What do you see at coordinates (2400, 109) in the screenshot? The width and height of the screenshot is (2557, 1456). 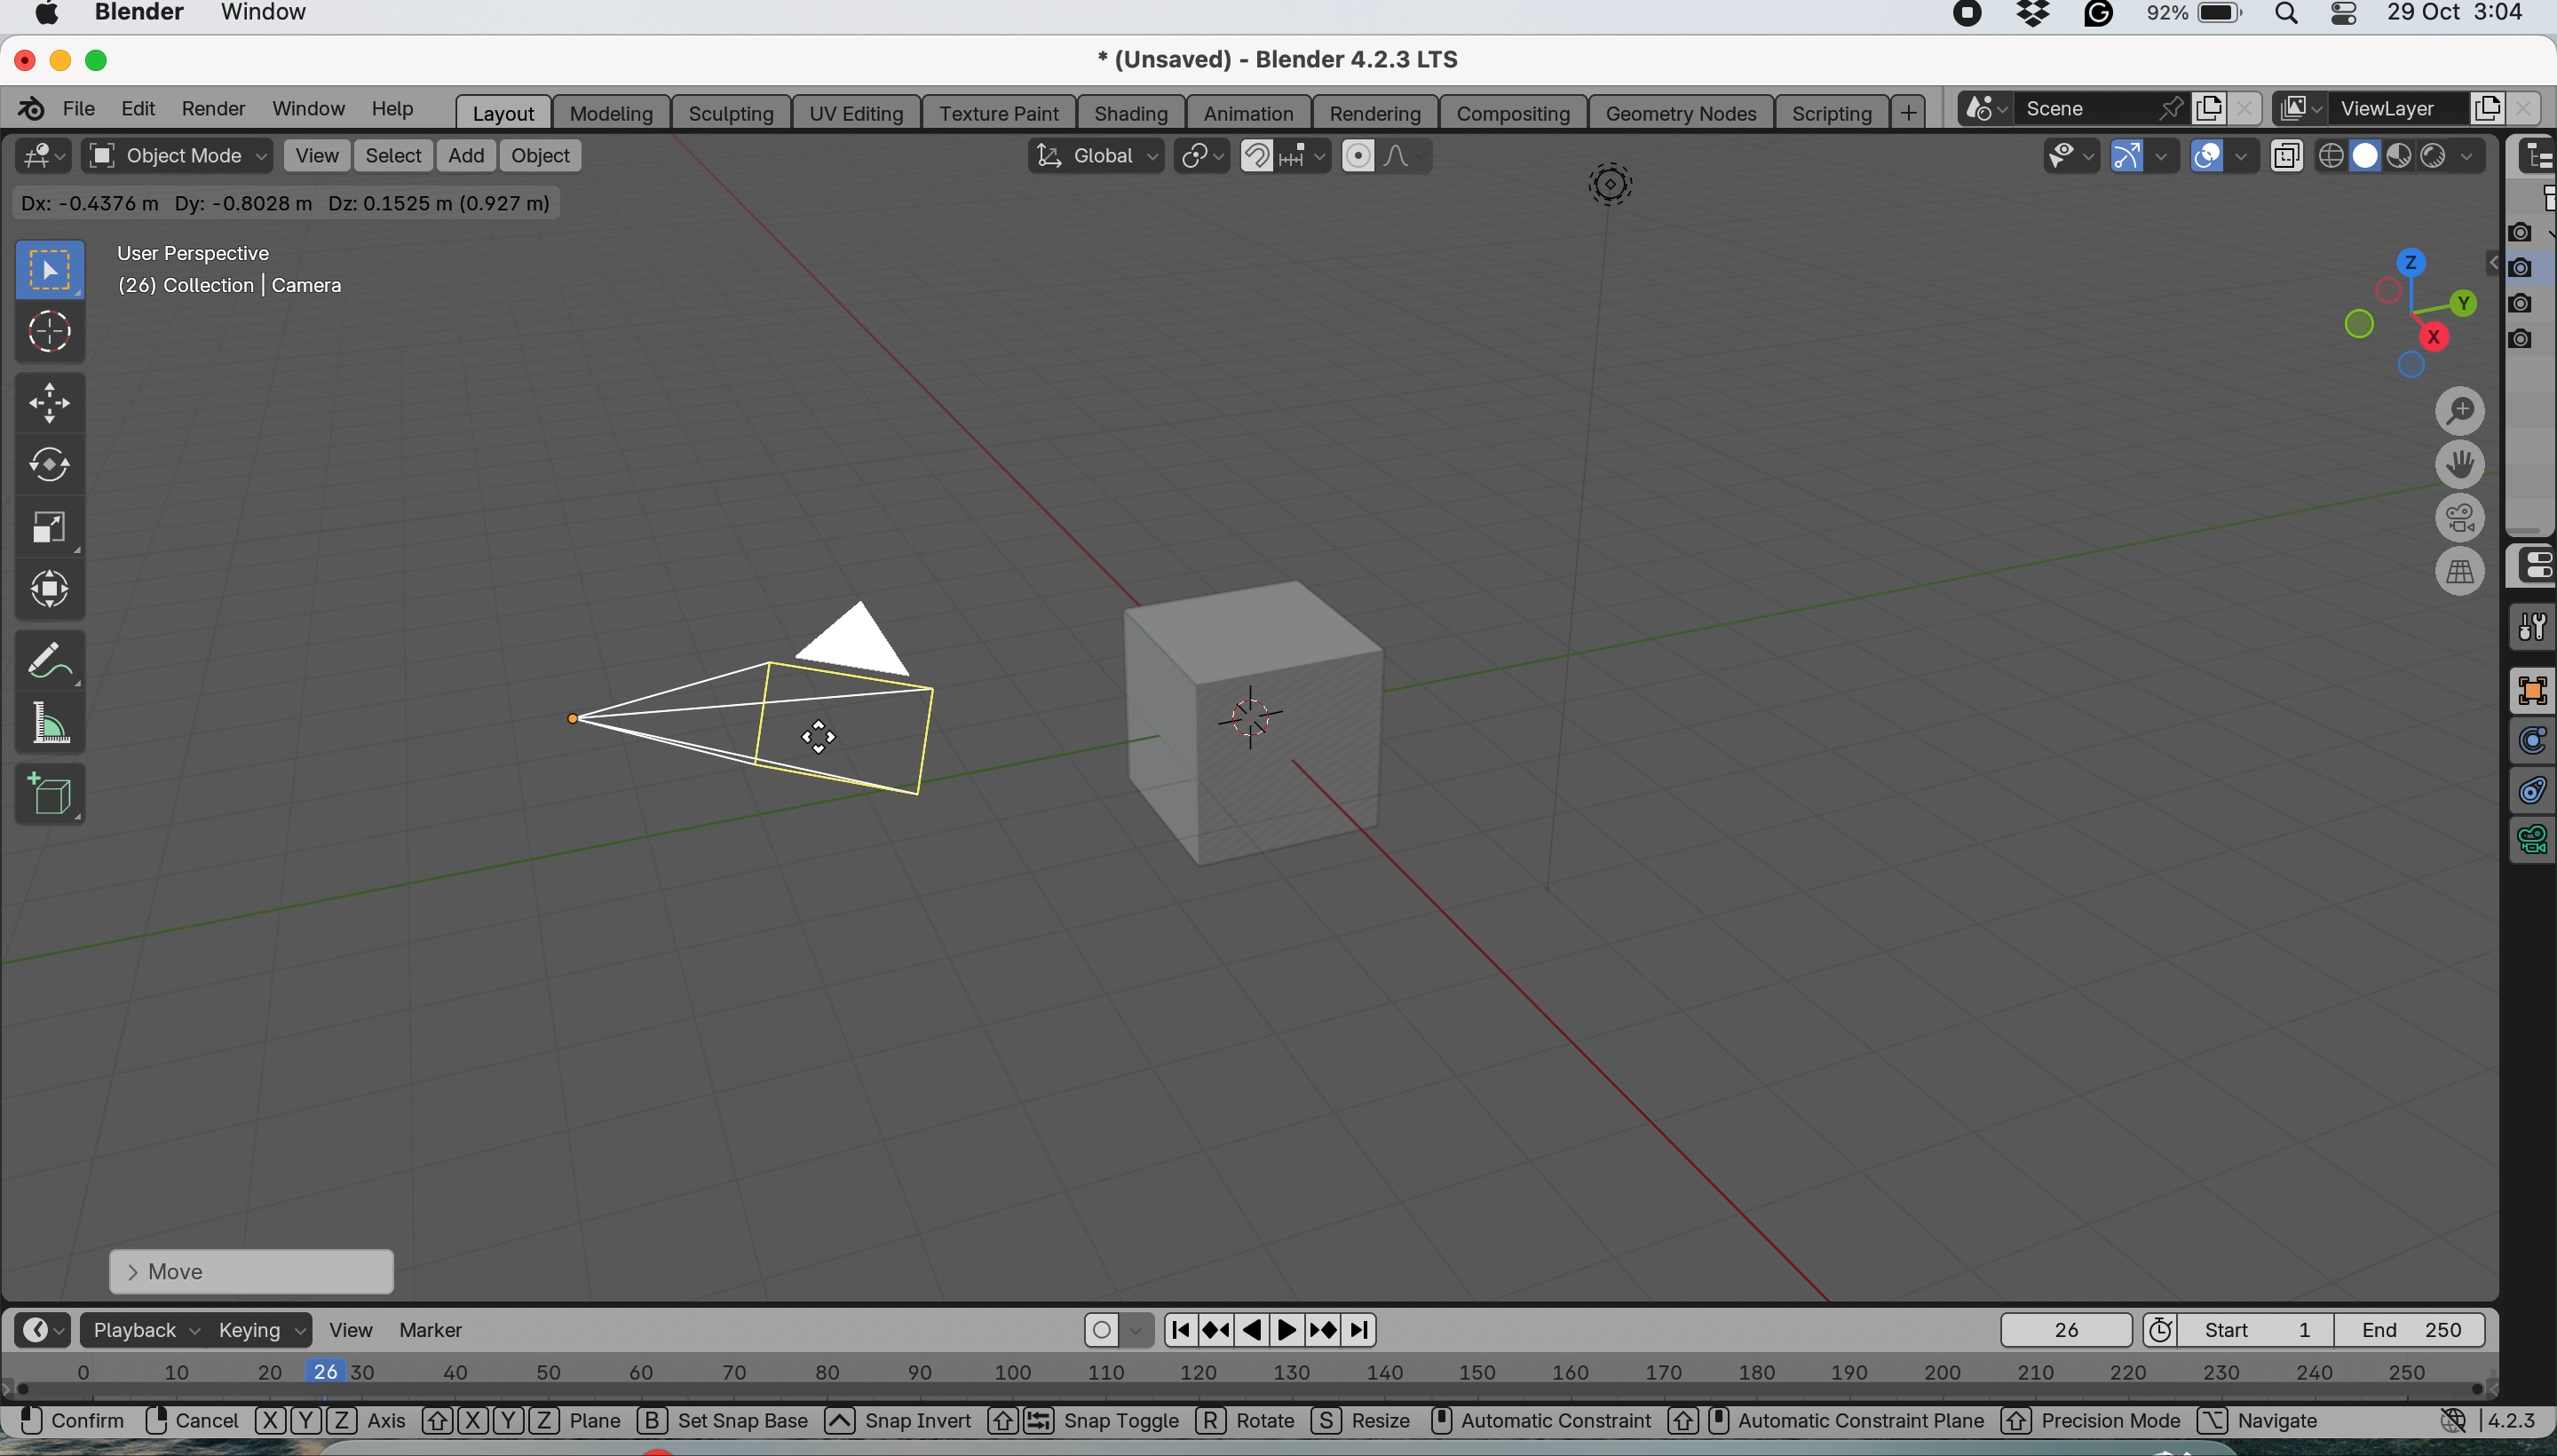 I see `view layer` at bounding box center [2400, 109].